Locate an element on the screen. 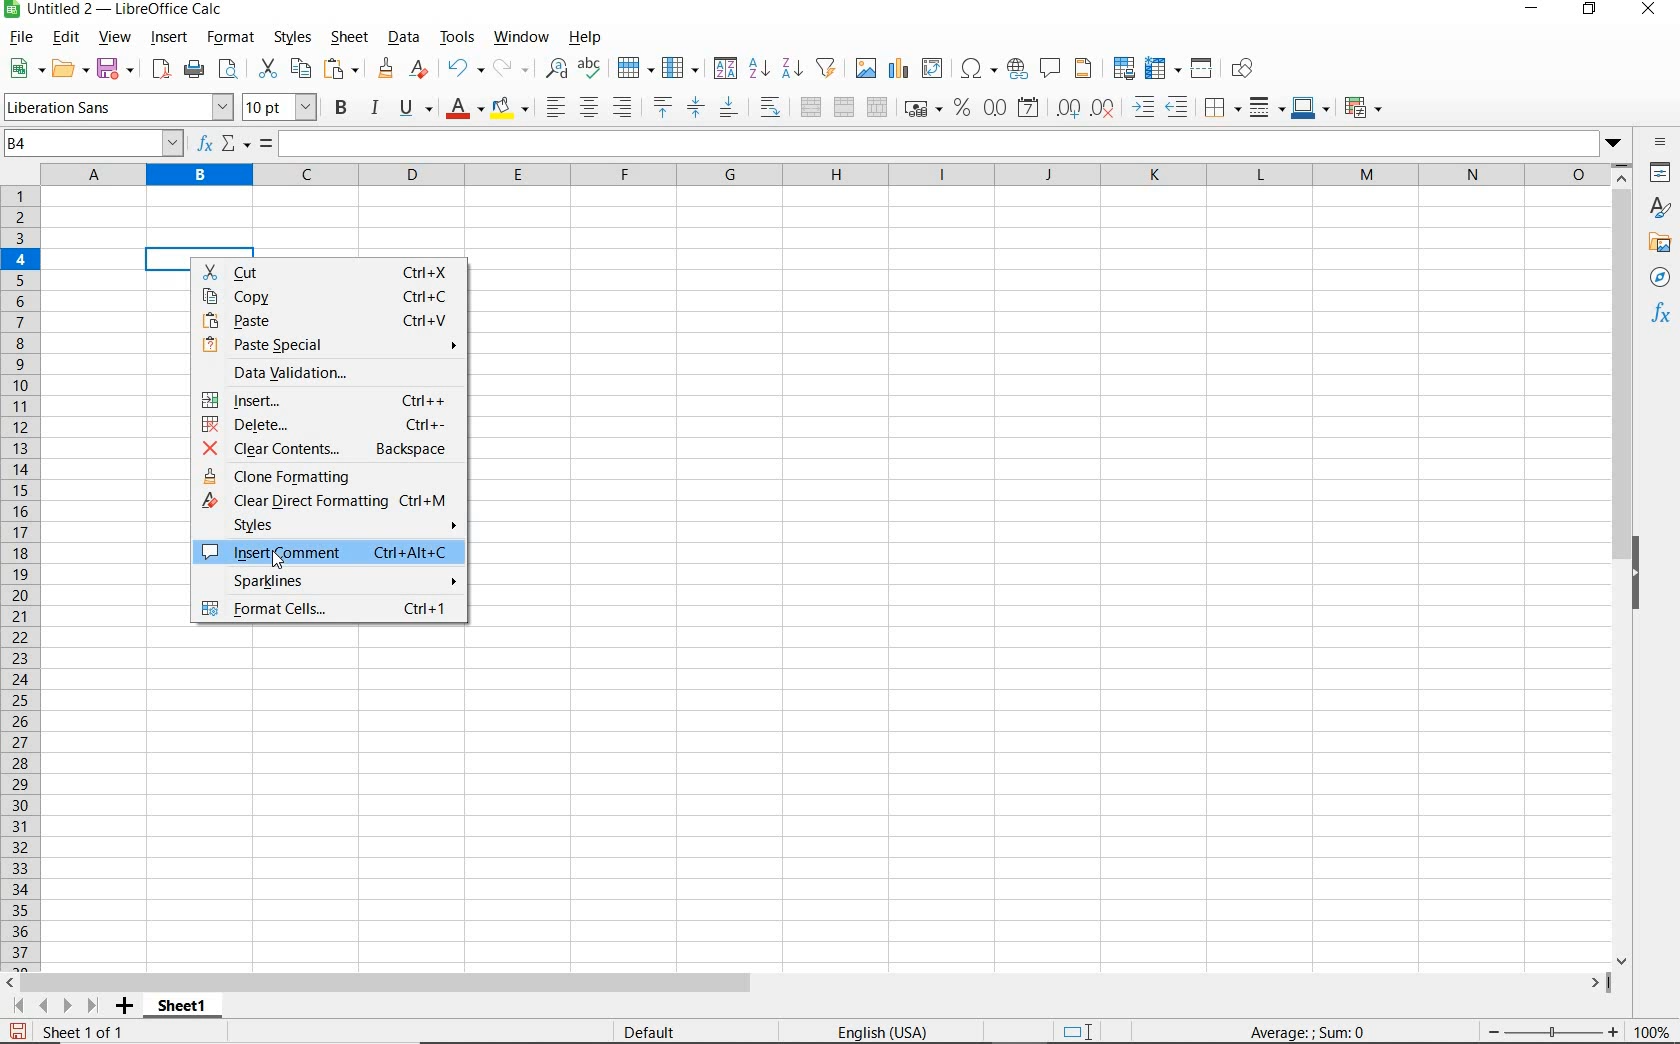  save is located at coordinates (114, 69).